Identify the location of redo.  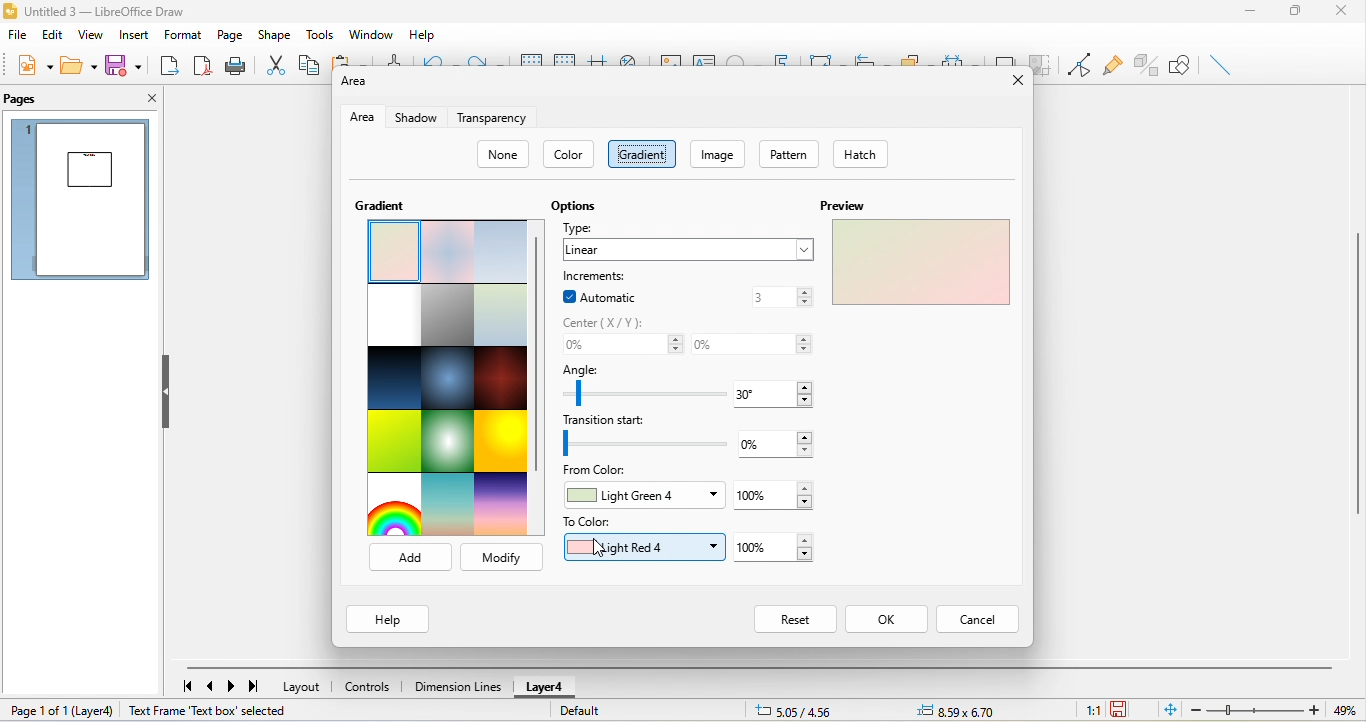
(486, 58).